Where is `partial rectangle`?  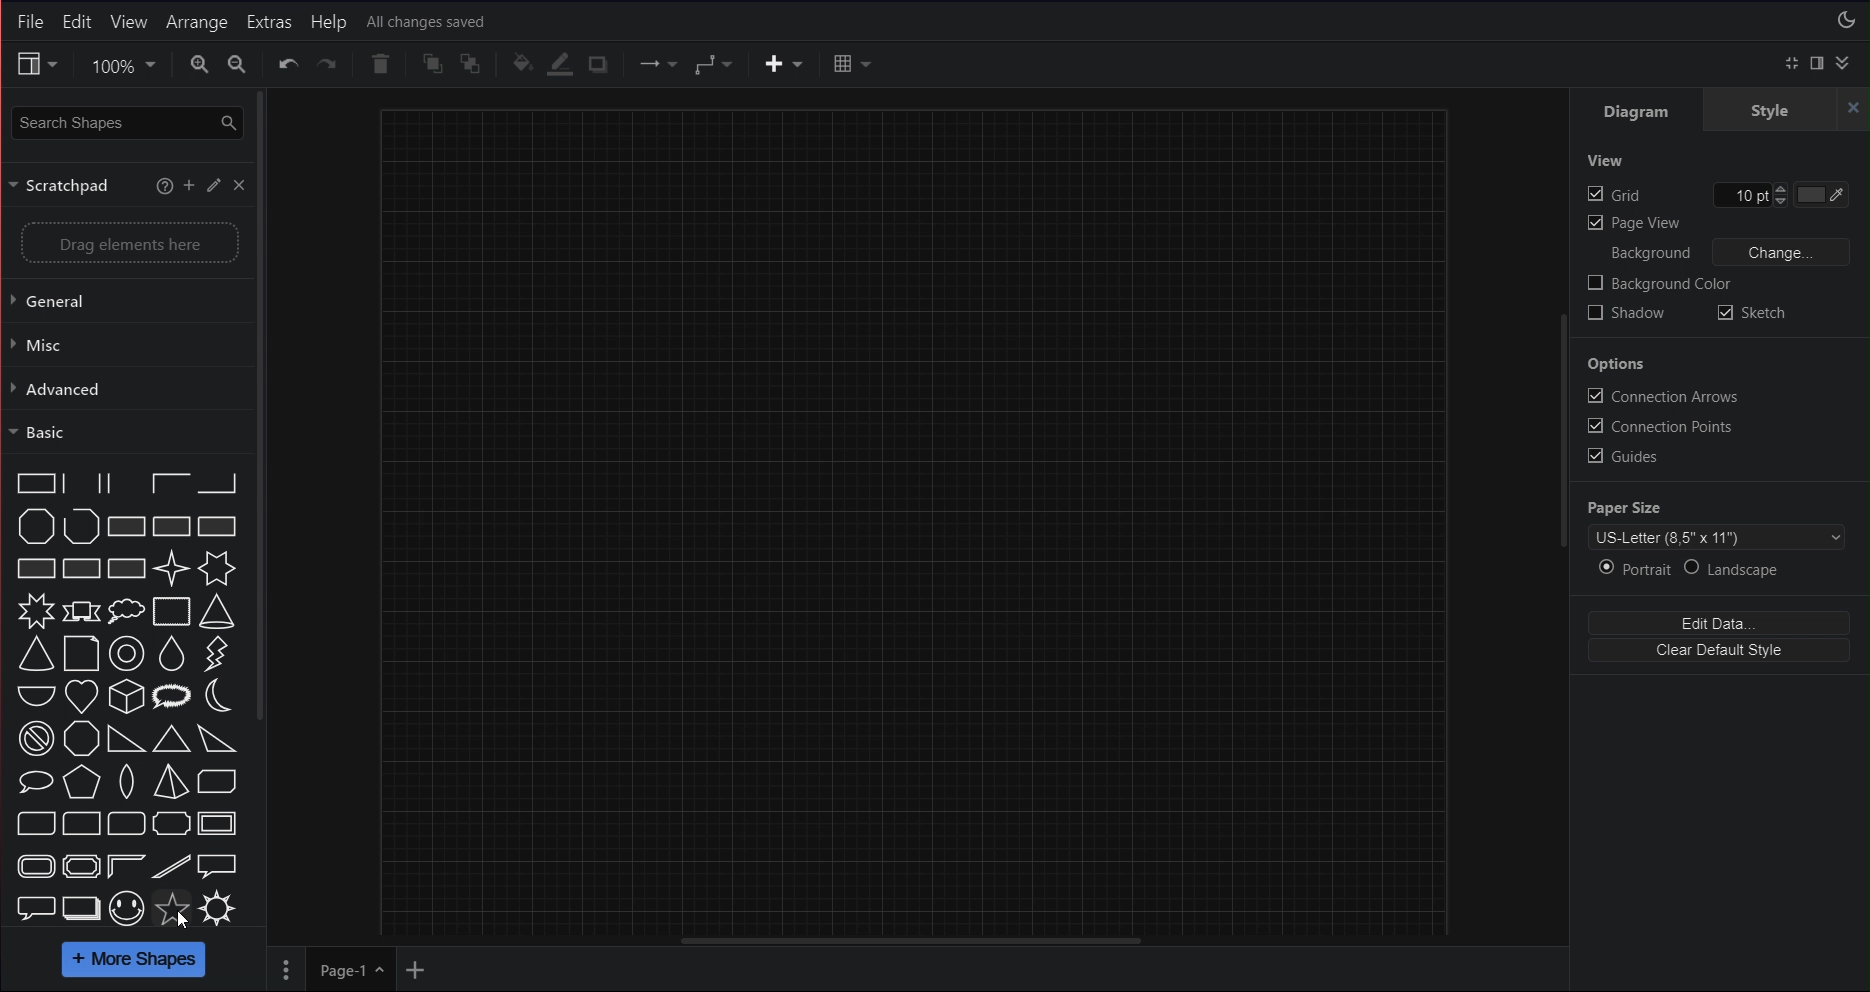 partial rectangle is located at coordinates (35, 482).